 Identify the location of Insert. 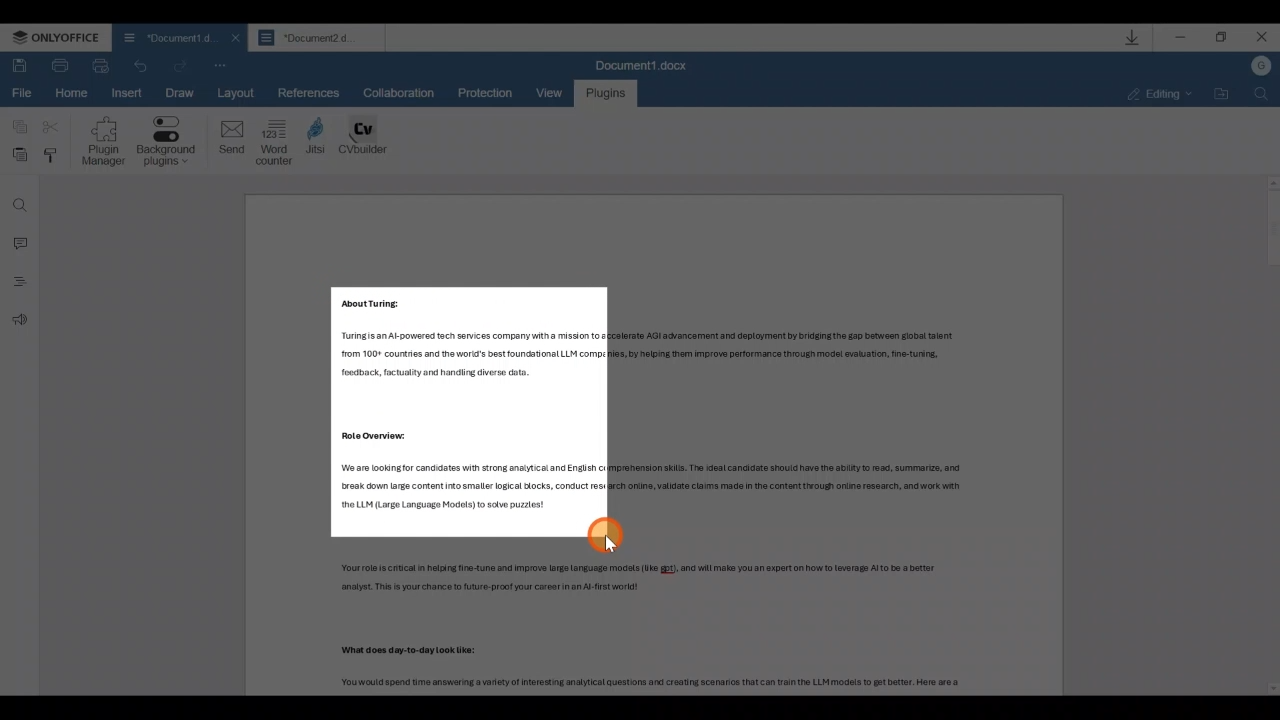
(124, 93).